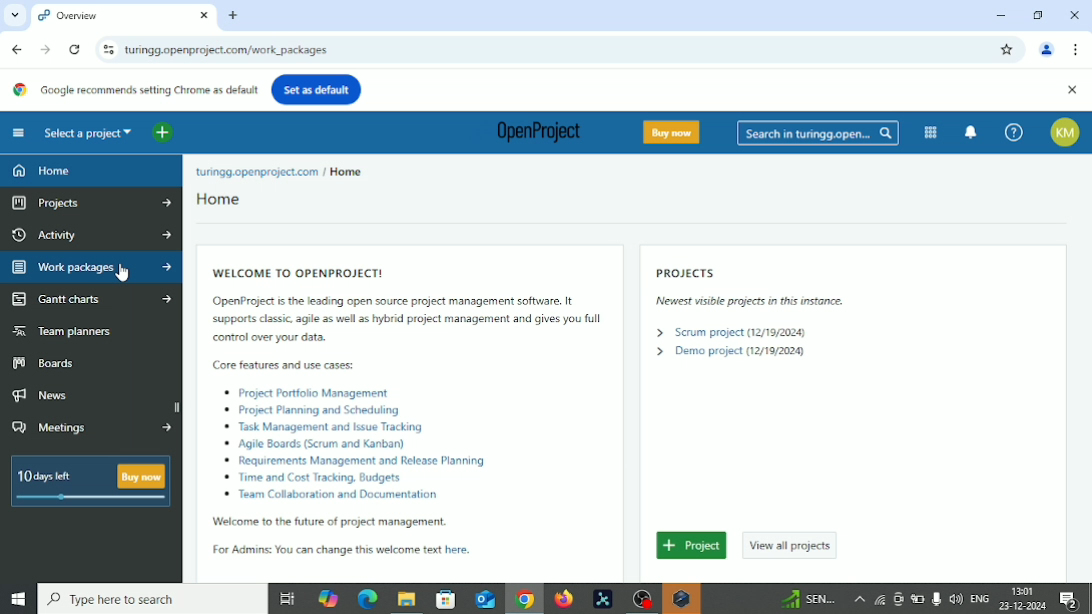  What do you see at coordinates (467, 551) in the screenshot?
I see `click "here" to change welcome text (only for admins)` at bounding box center [467, 551].